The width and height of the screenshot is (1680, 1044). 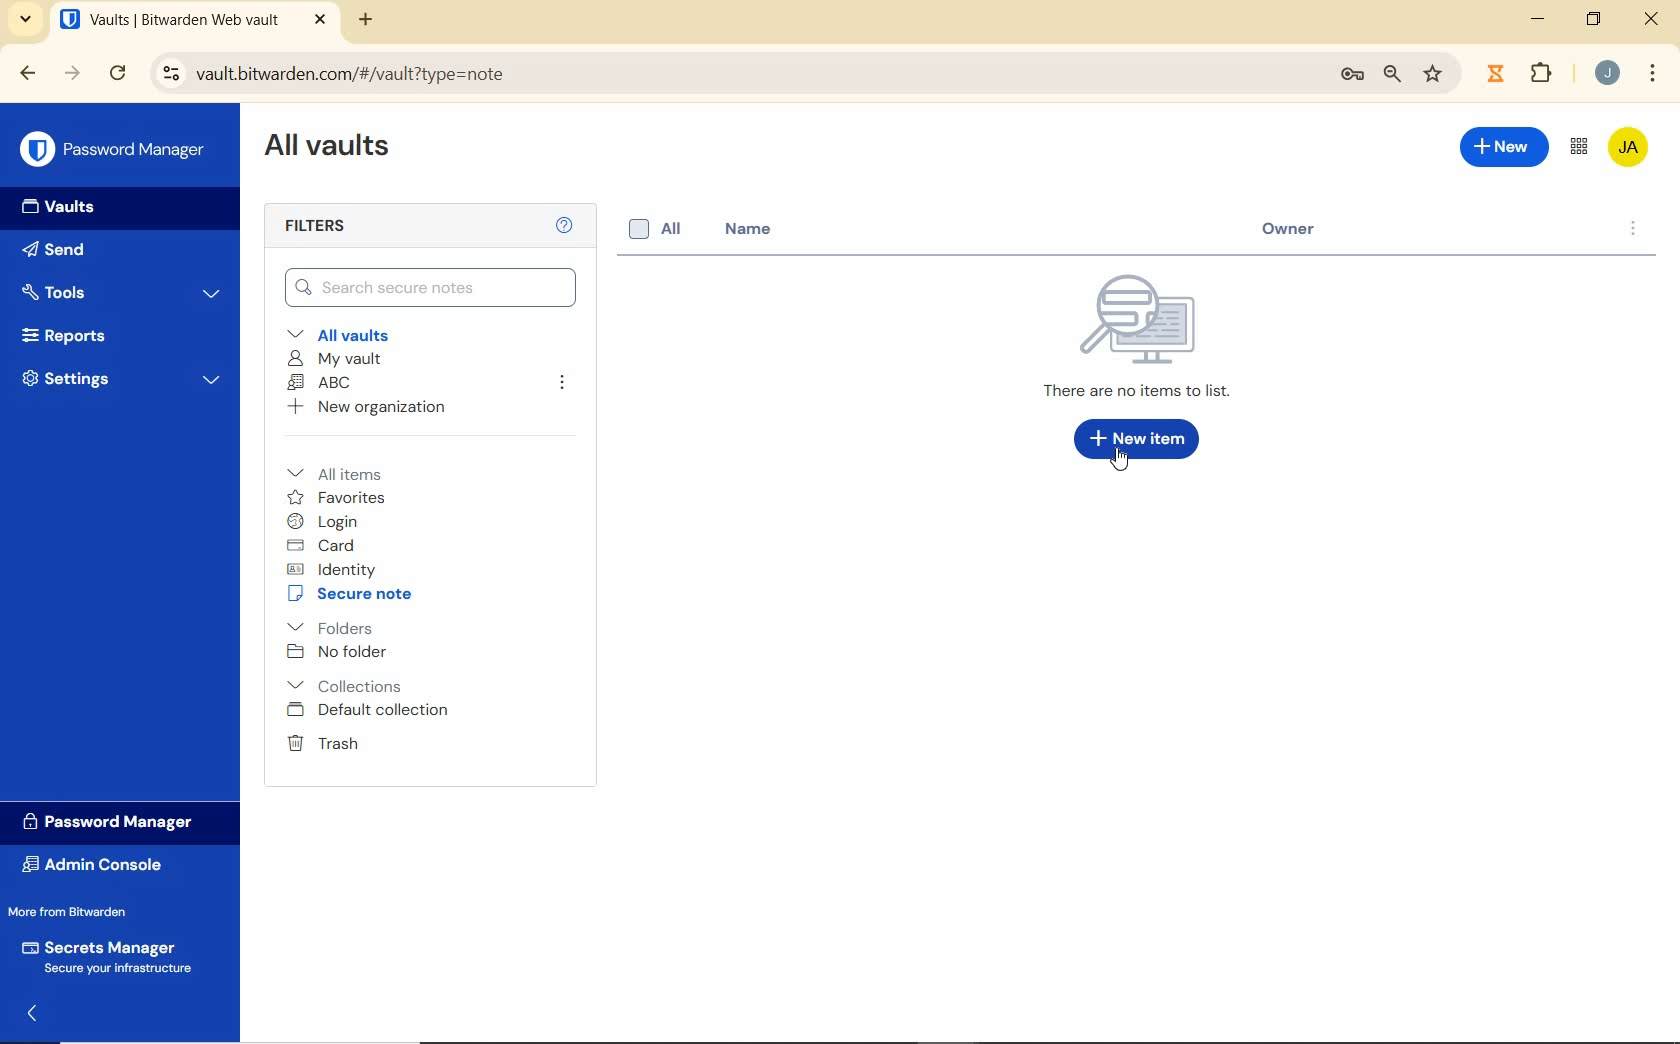 What do you see at coordinates (117, 823) in the screenshot?
I see `Password Manager` at bounding box center [117, 823].